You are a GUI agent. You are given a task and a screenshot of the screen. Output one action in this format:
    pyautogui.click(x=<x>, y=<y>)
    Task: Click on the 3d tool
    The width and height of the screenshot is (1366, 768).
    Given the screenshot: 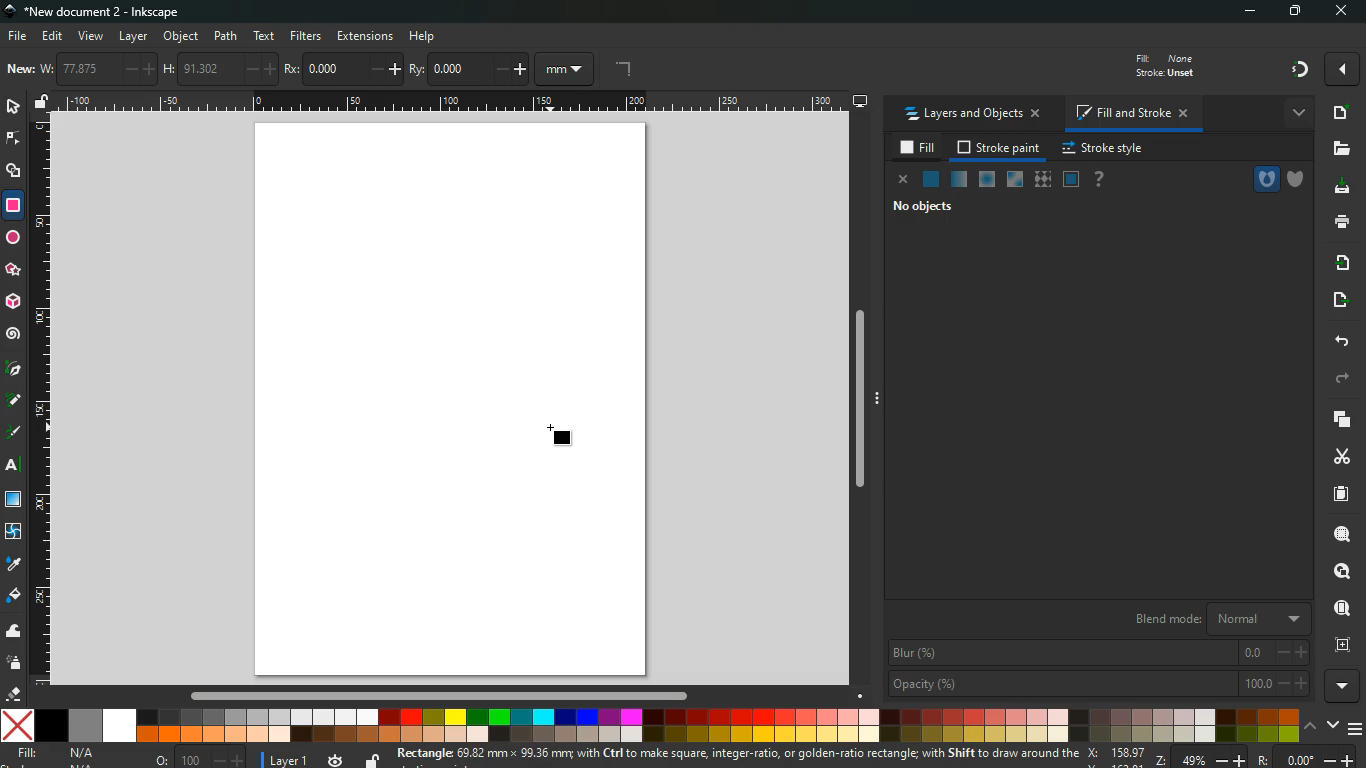 What is the action you would take?
    pyautogui.click(x=14, y=303)
    